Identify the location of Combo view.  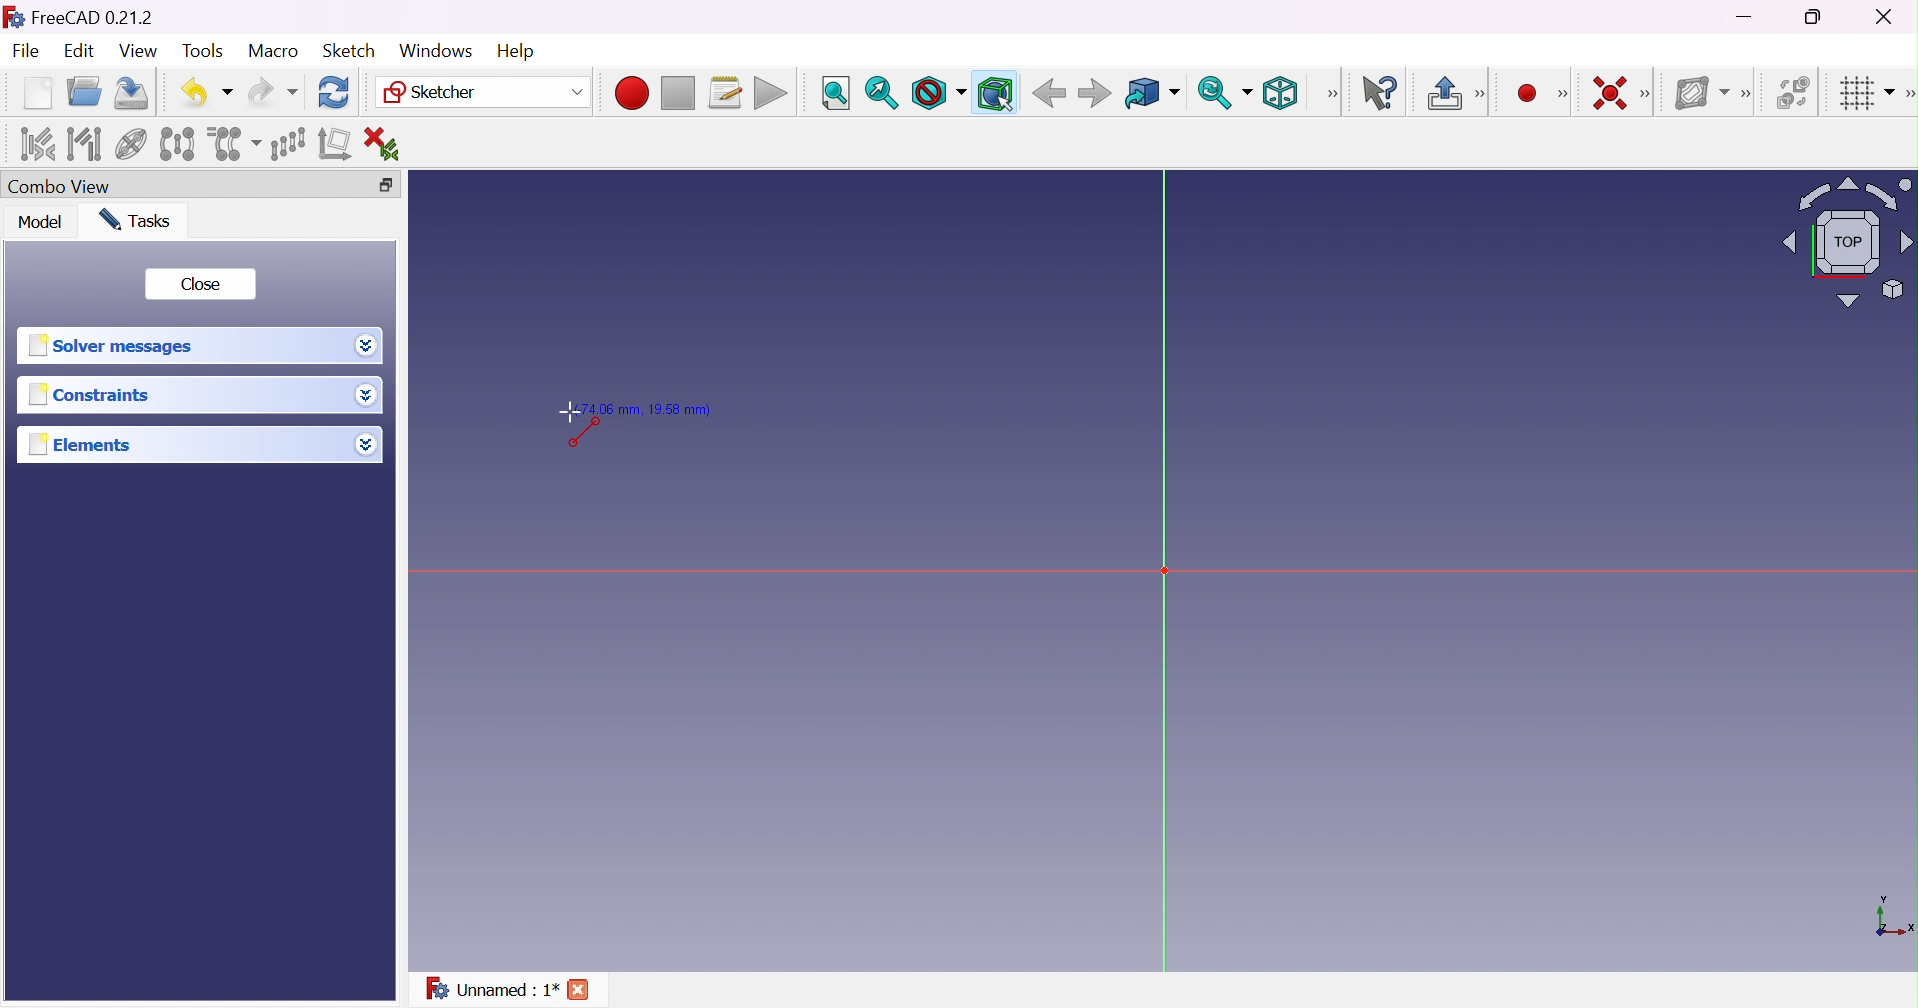
(64, 186).